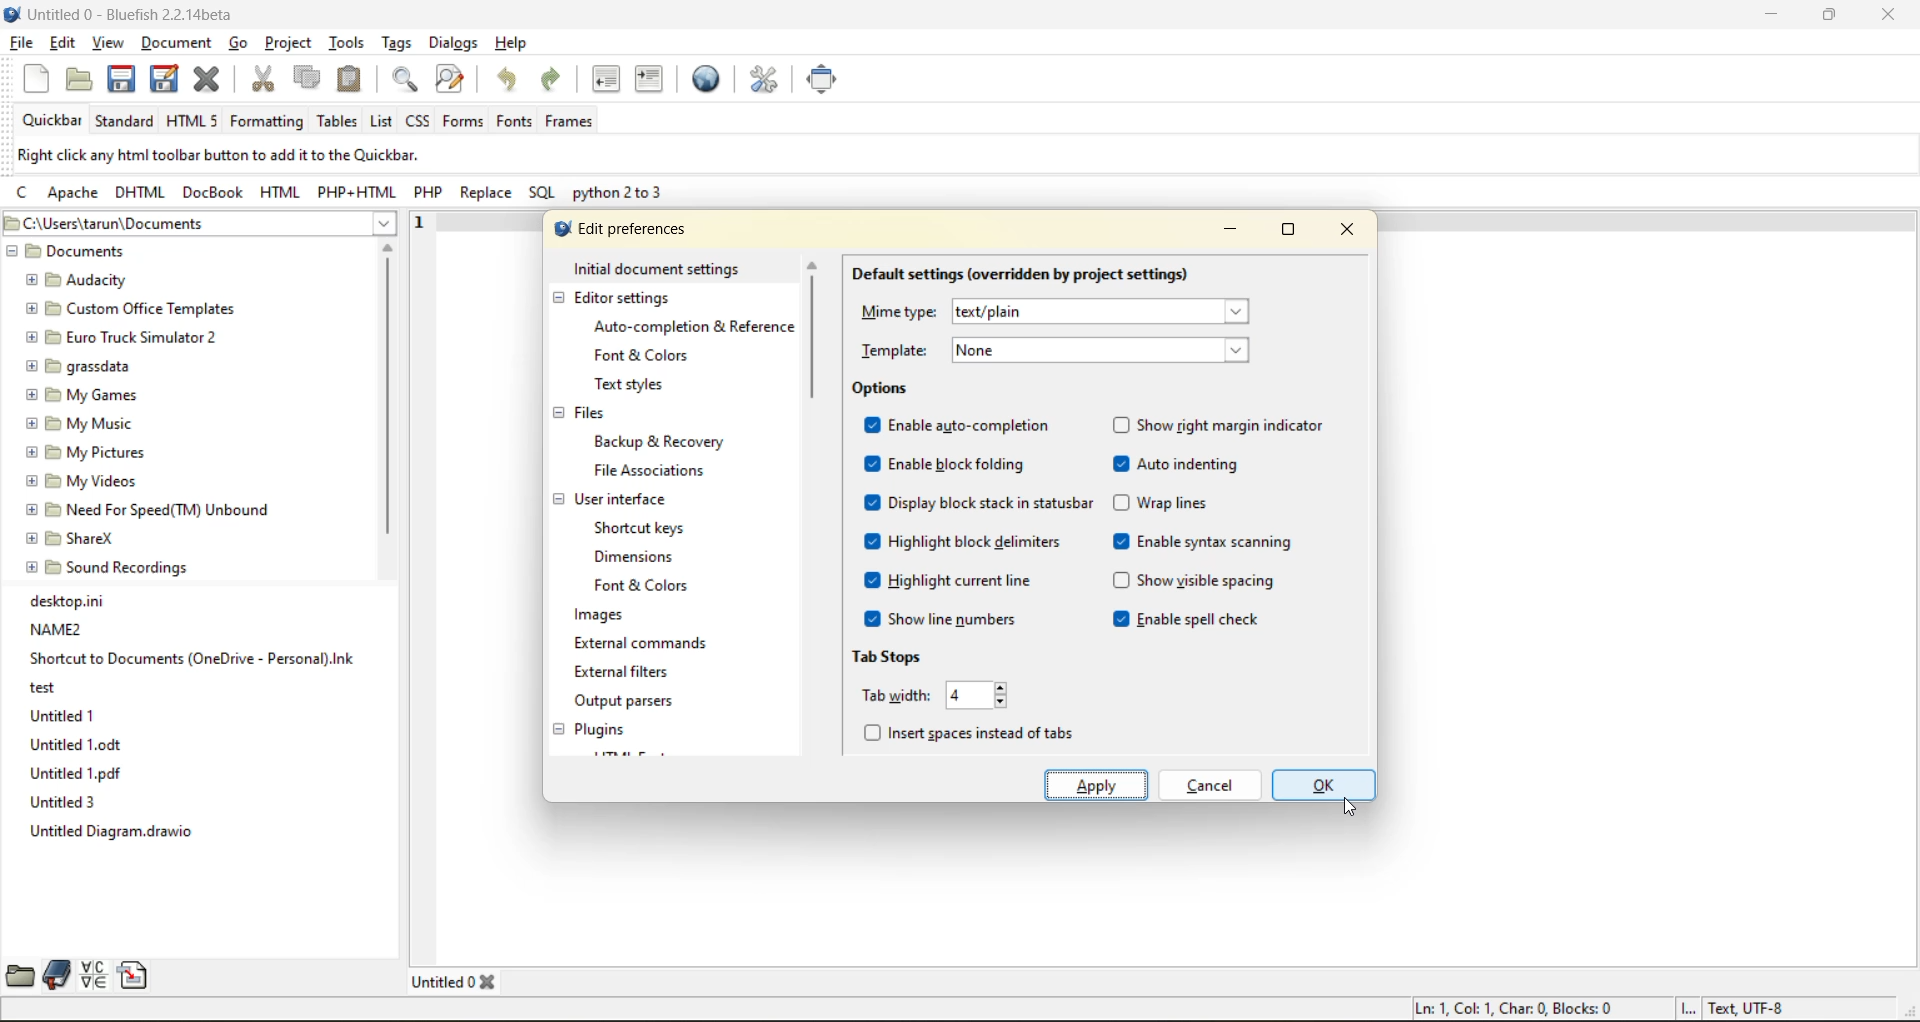 The image size is (1920, 1022). What do you see at coordinates (151, 507) in the screenshot?
I see `@ EB Need For Speed(TM) Unbound` at bounding box center [151, 507].